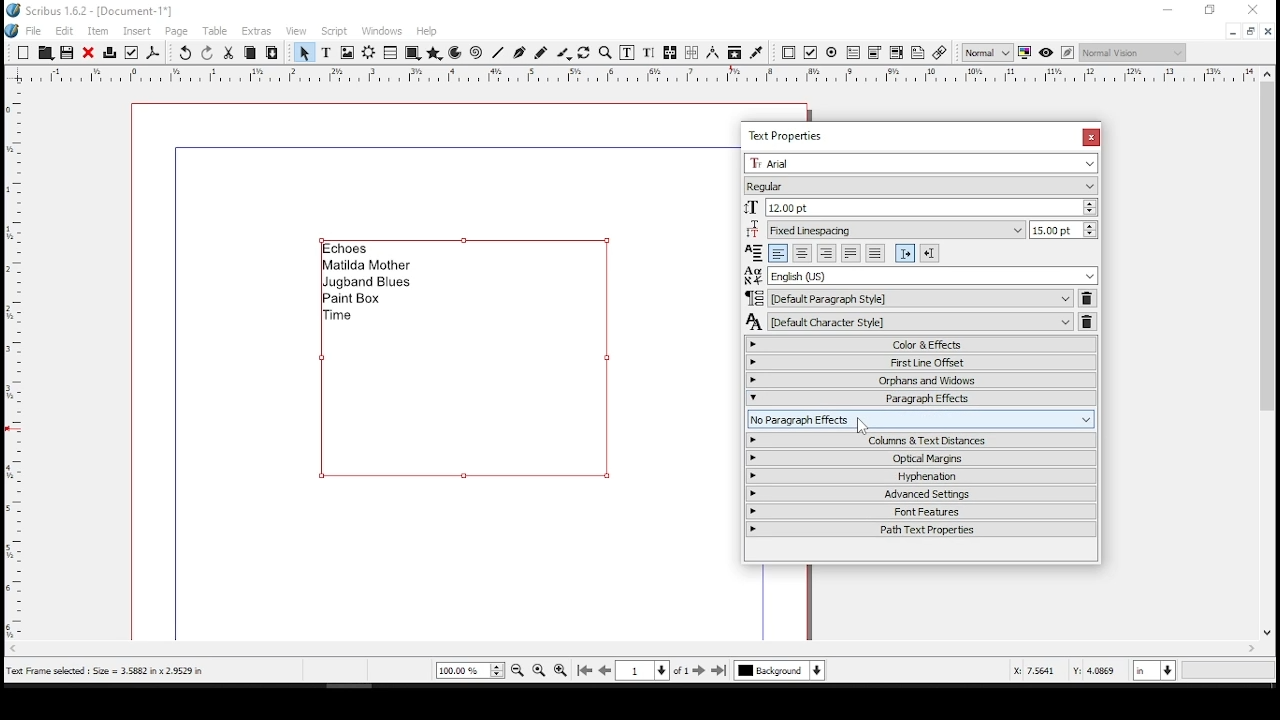 Image resolution: width=1280 pixels, height=720 pixels. I want to click on paint box, so click(358, 299).